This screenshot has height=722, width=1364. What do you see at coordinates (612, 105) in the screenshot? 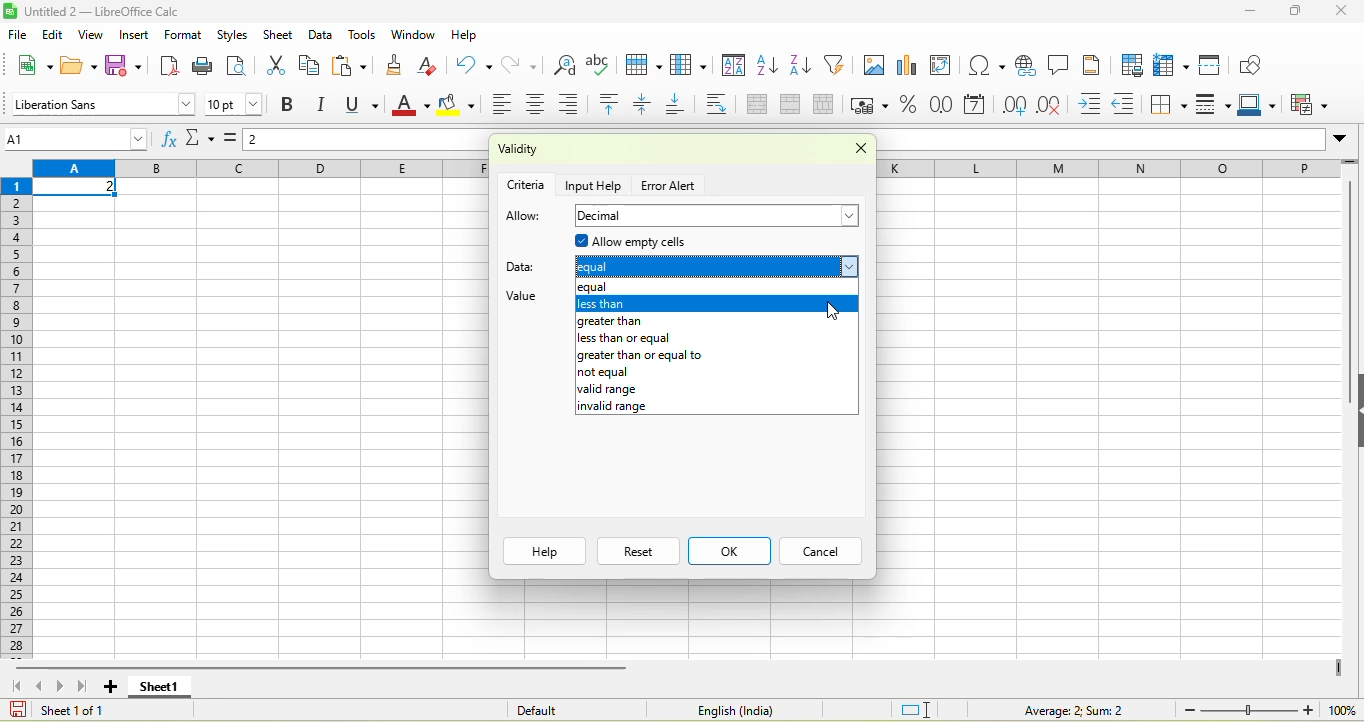
I see `align top` at bounding box center [612, 105].